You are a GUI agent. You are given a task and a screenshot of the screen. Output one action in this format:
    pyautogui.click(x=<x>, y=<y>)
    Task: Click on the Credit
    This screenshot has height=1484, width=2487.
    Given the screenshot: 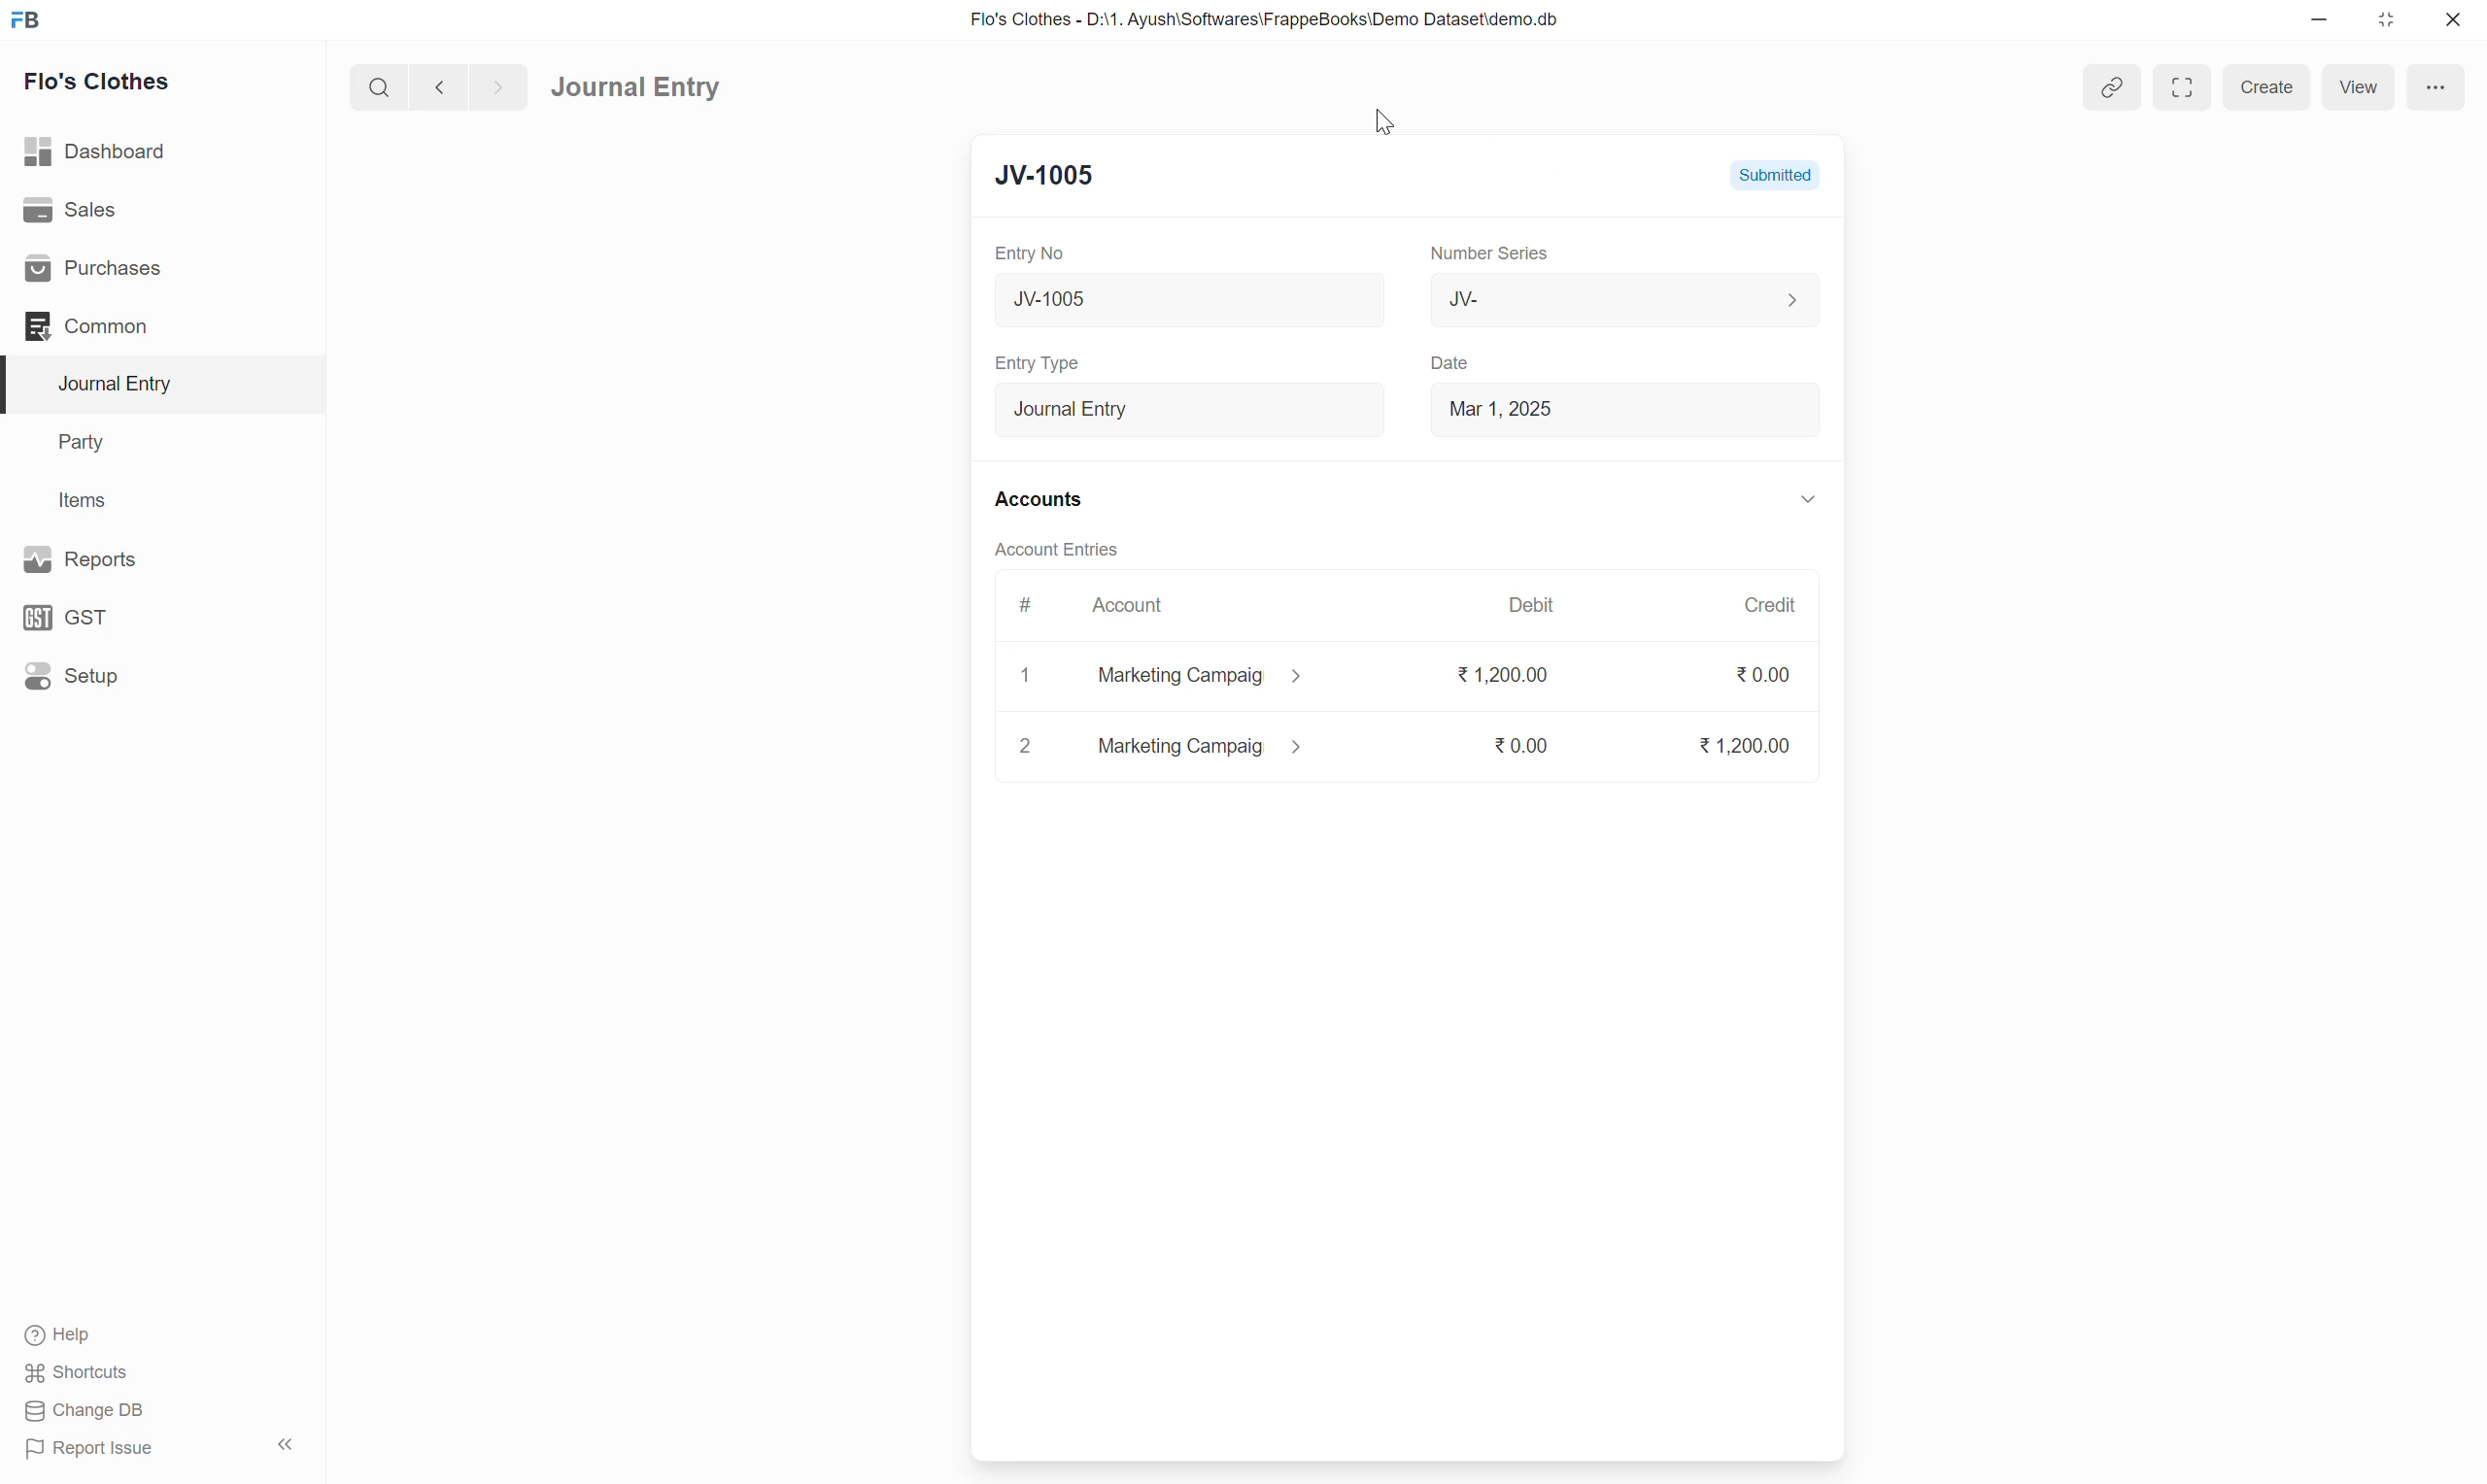 What is the action you would take?
    pyautogui.click(x=1769, y=604)
    